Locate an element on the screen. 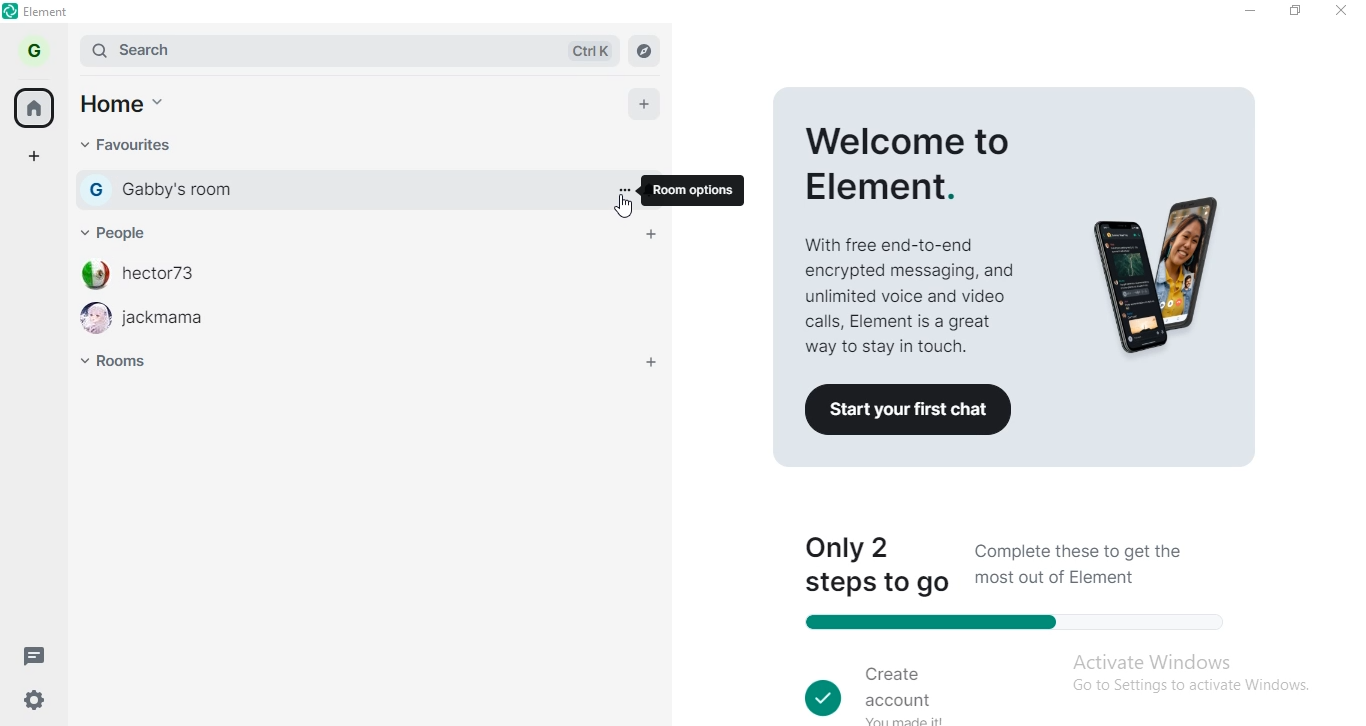 The width and height of the screenshot is (1366, 726). hector73 is located at coordinates (164, 277).